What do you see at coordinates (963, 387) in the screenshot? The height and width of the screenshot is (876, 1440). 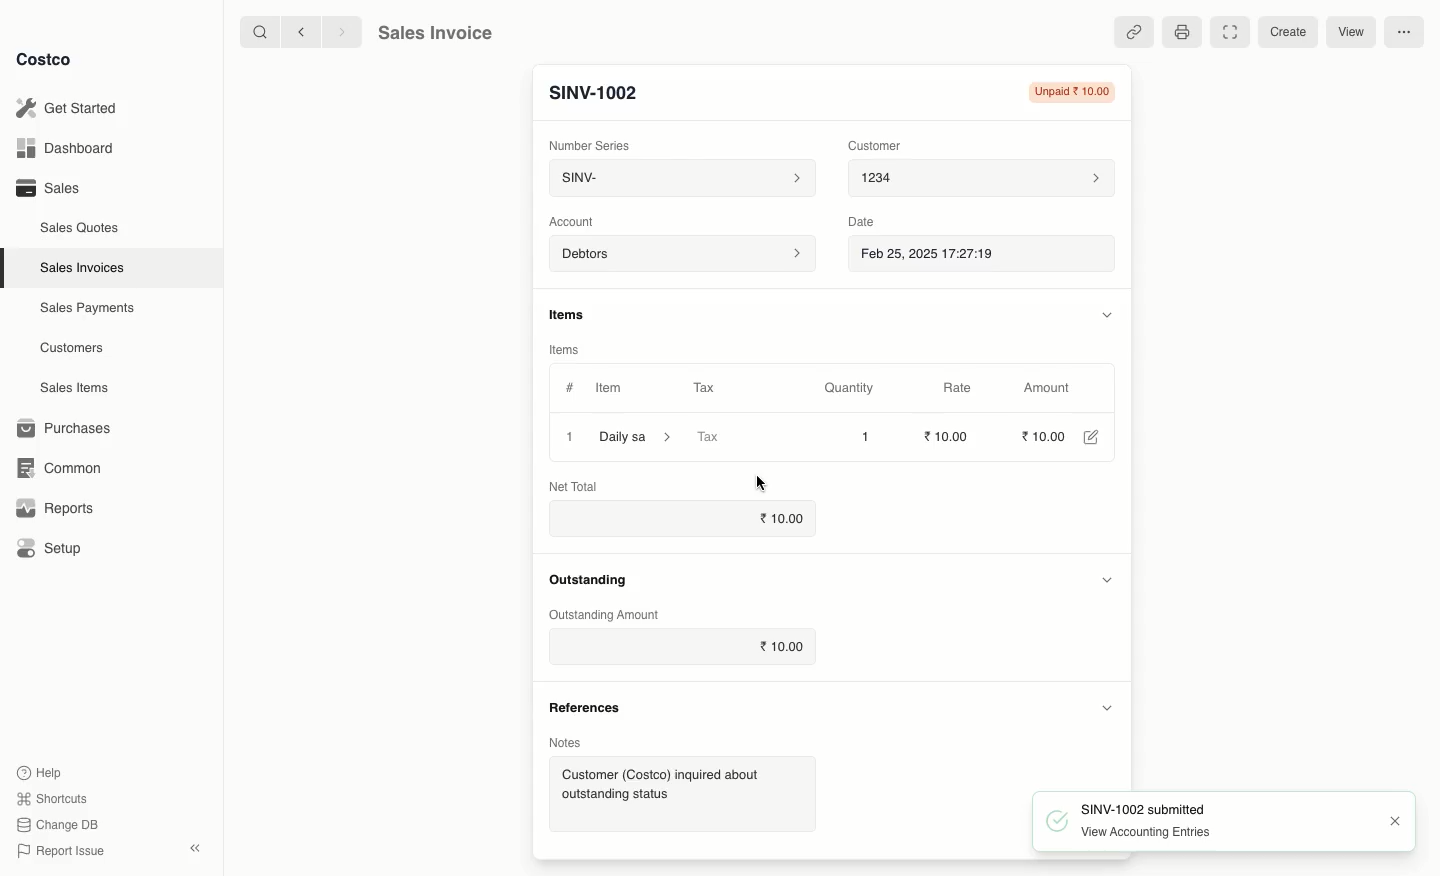 I see `Rate` at bounding box center [963, 387].